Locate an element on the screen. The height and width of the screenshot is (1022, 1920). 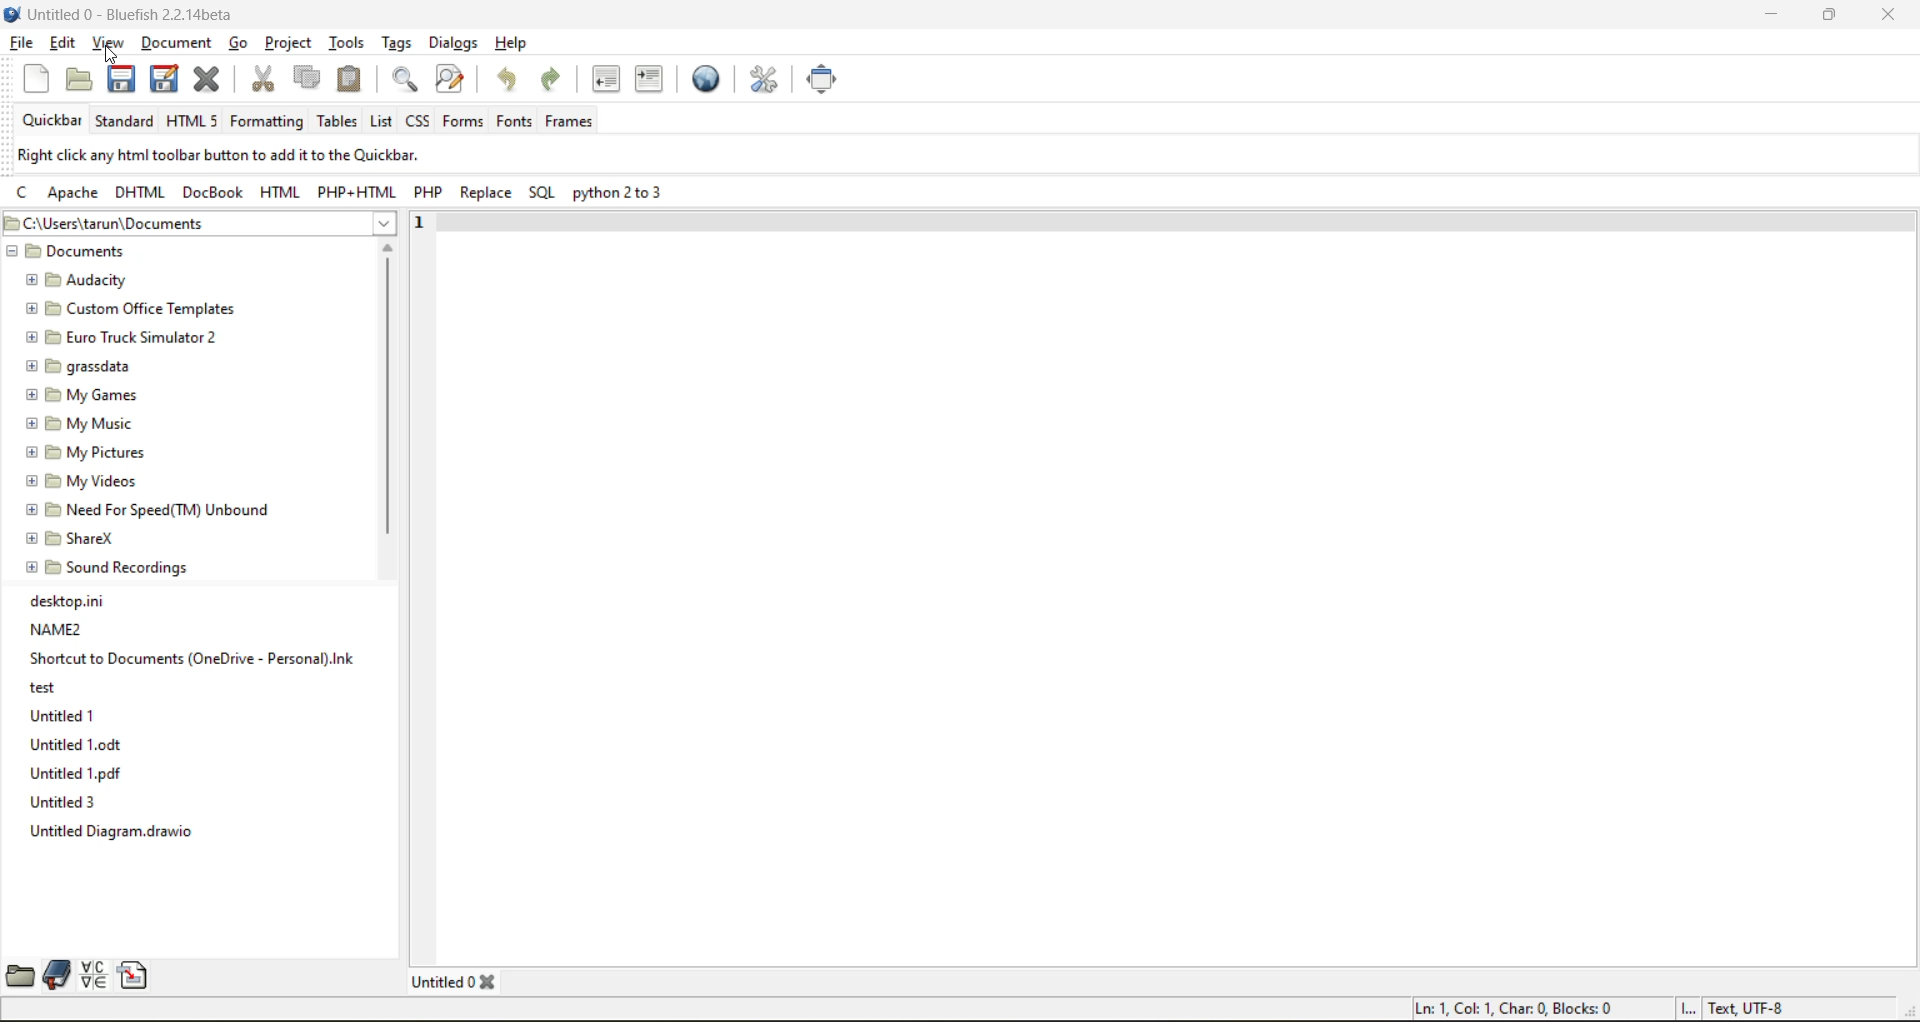
filebrowser is located at coordinates (19, 976).